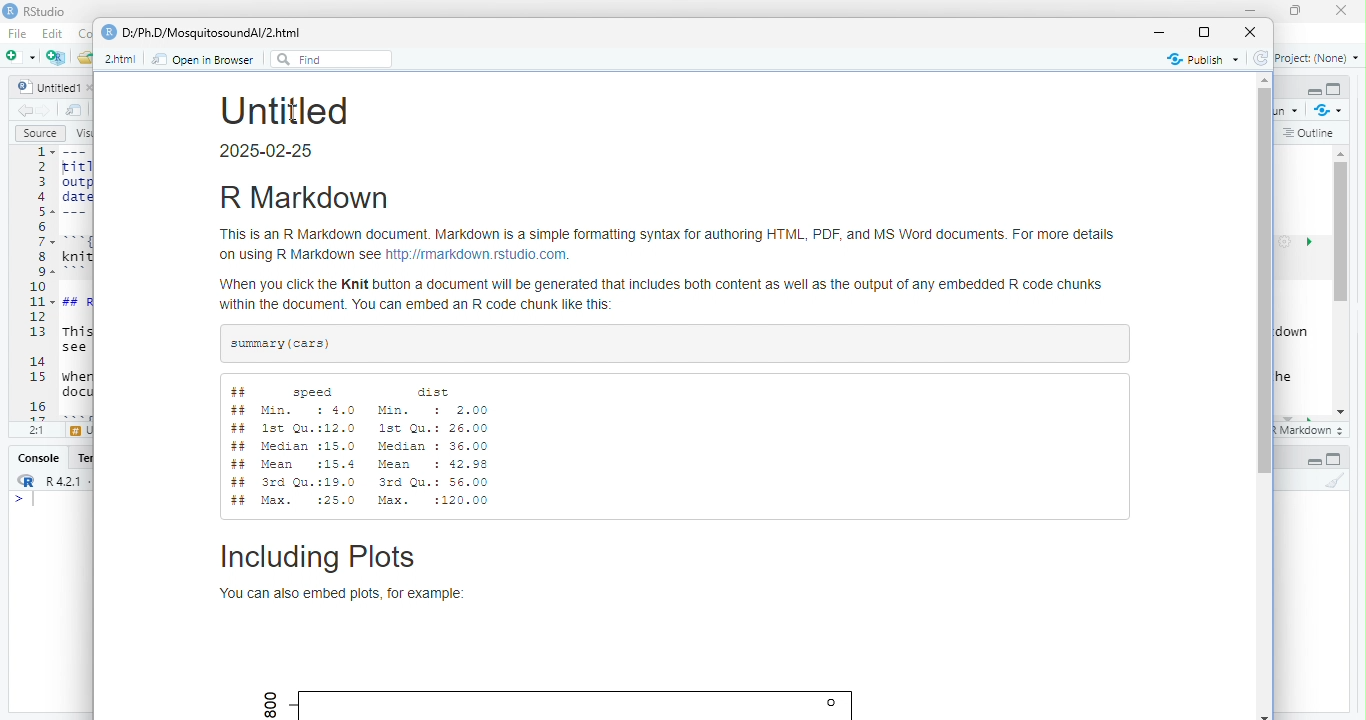  What do you see at coordinates (40, 458) in the screenshot?
I see `Console` at bounding box center [40, 458].